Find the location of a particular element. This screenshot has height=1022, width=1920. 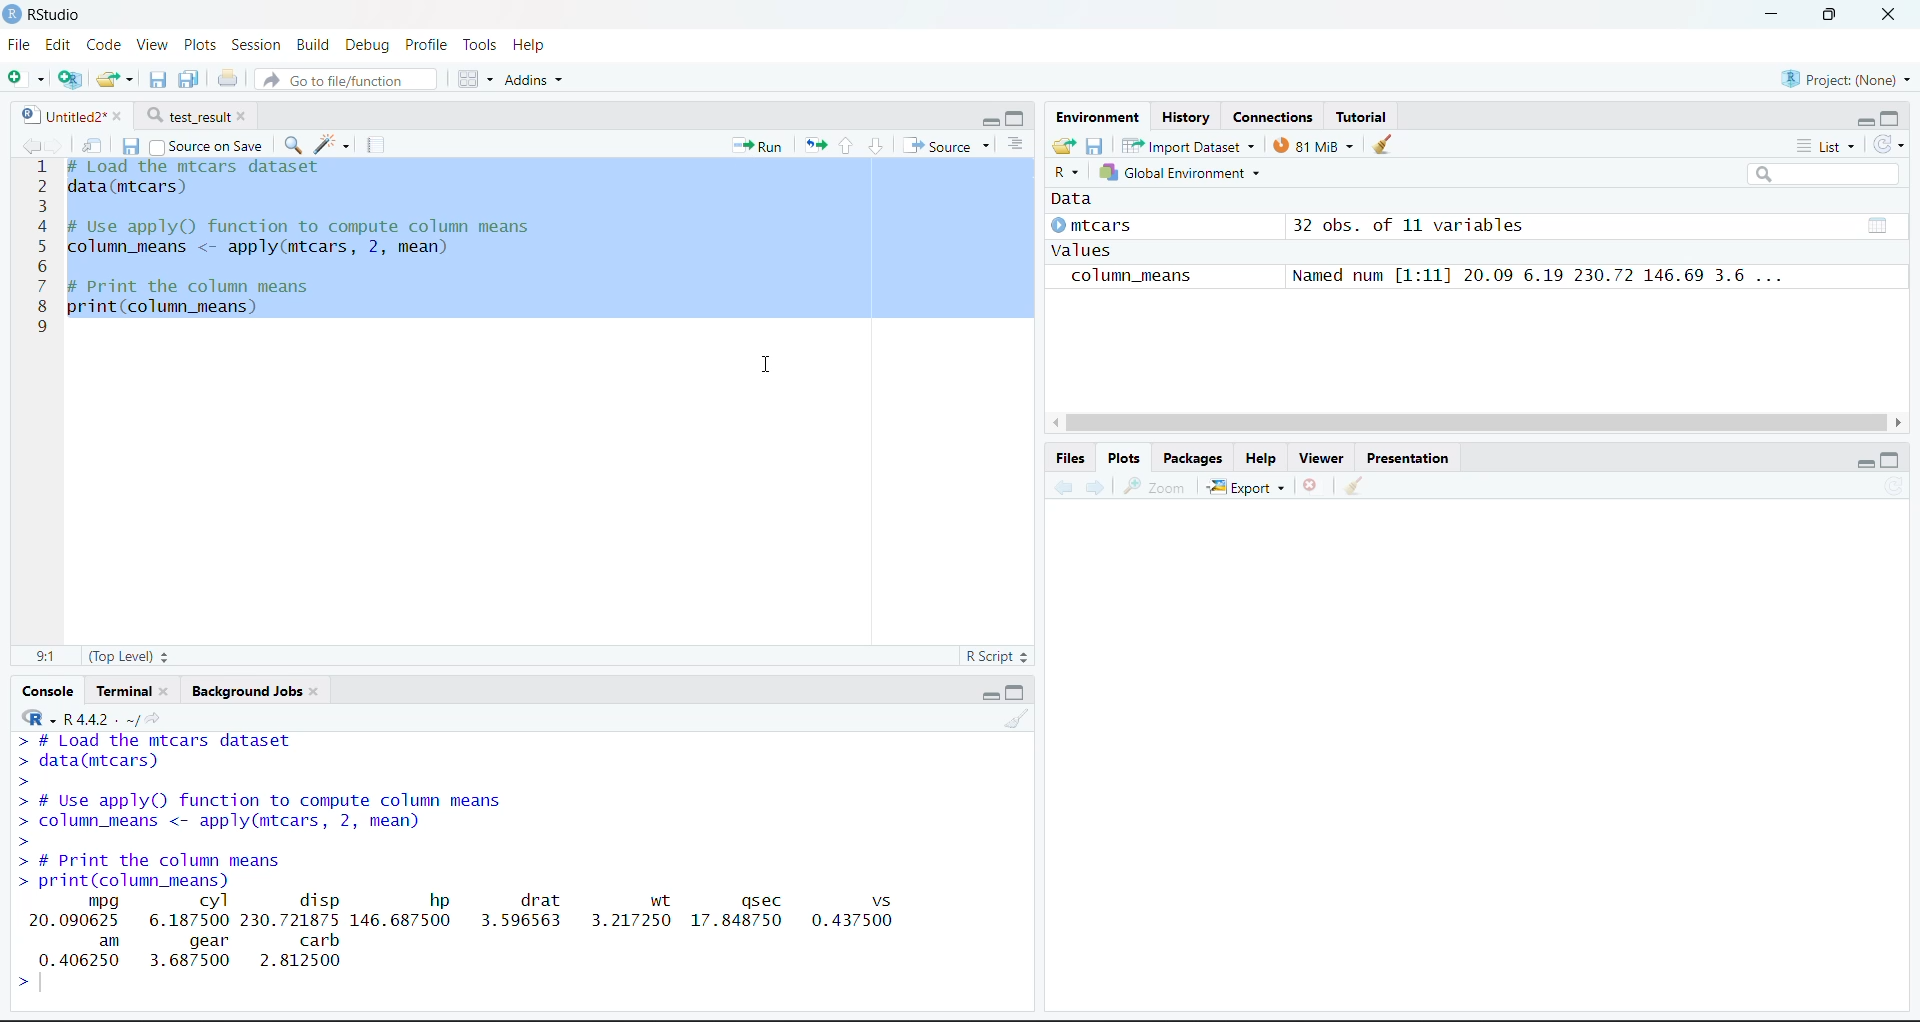

Debug is located at coordinates (367, 44).